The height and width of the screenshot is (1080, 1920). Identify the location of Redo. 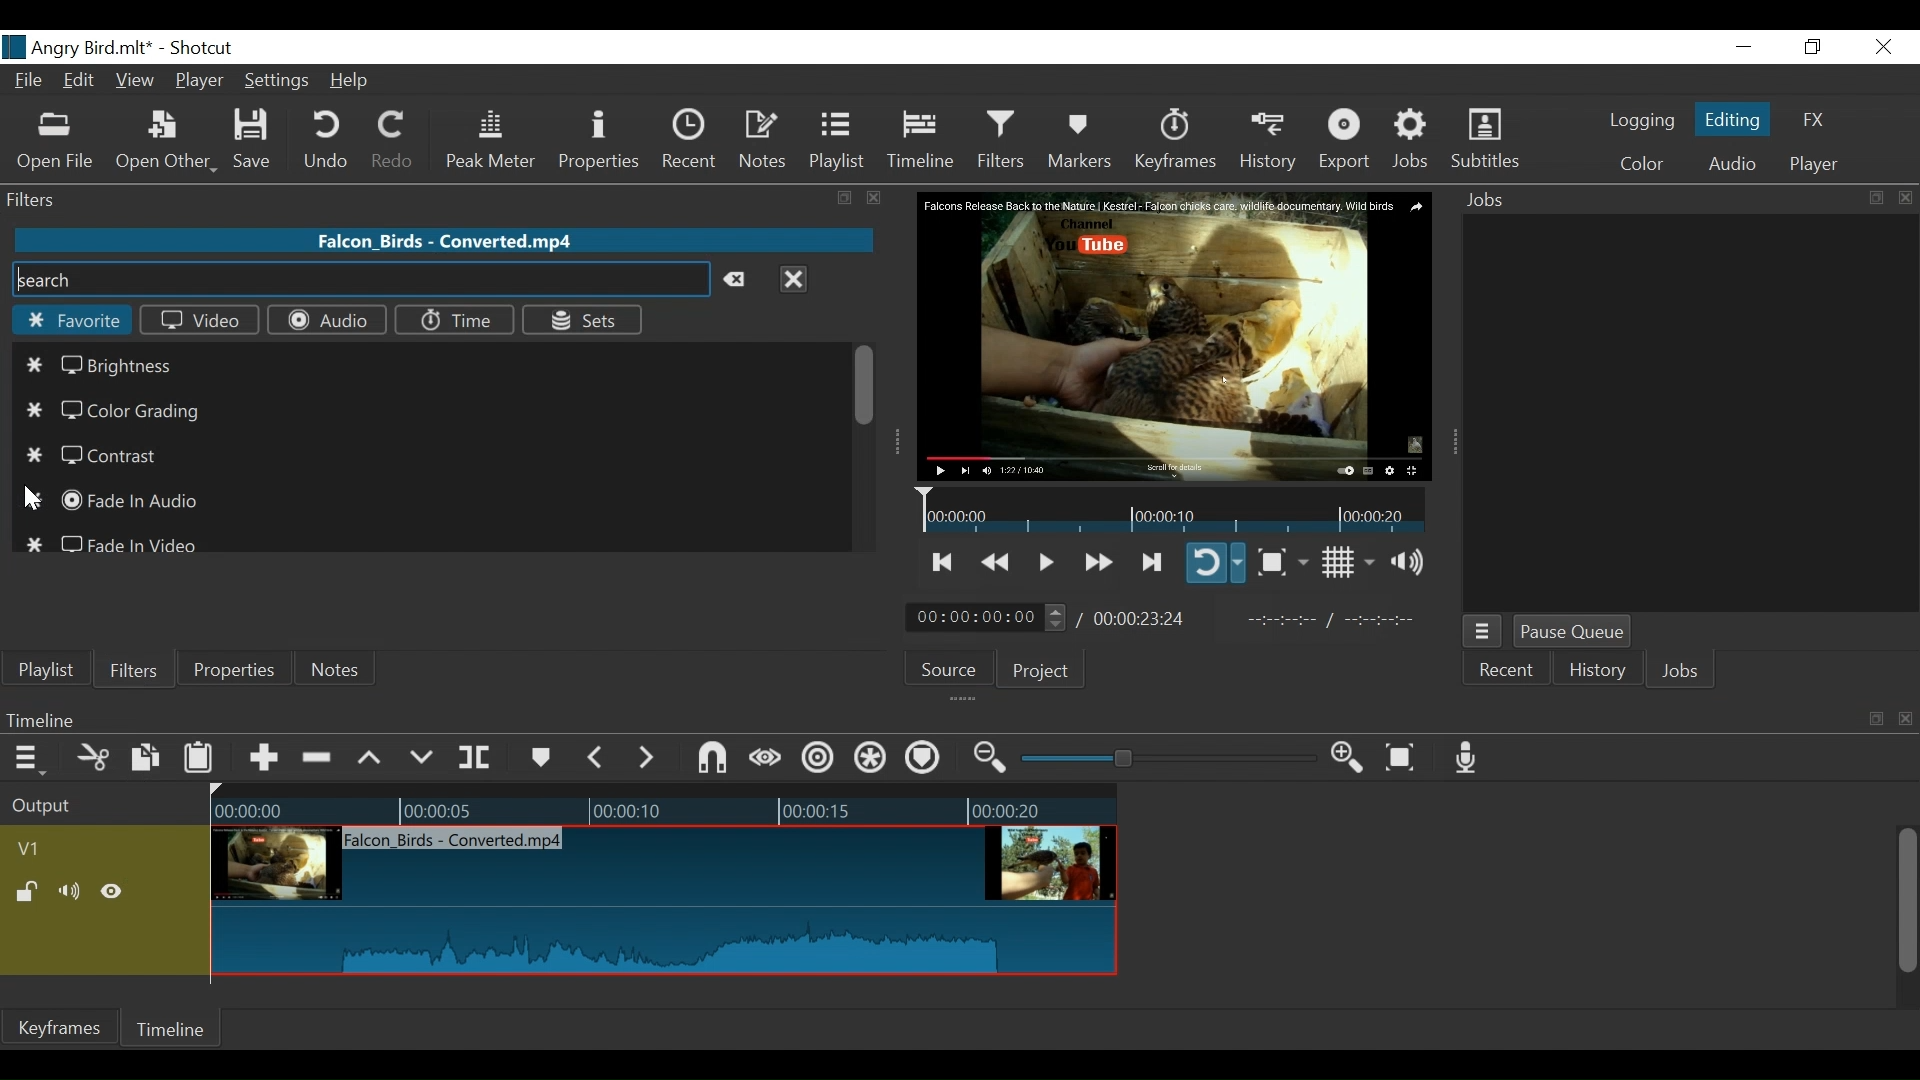
(394, 140).